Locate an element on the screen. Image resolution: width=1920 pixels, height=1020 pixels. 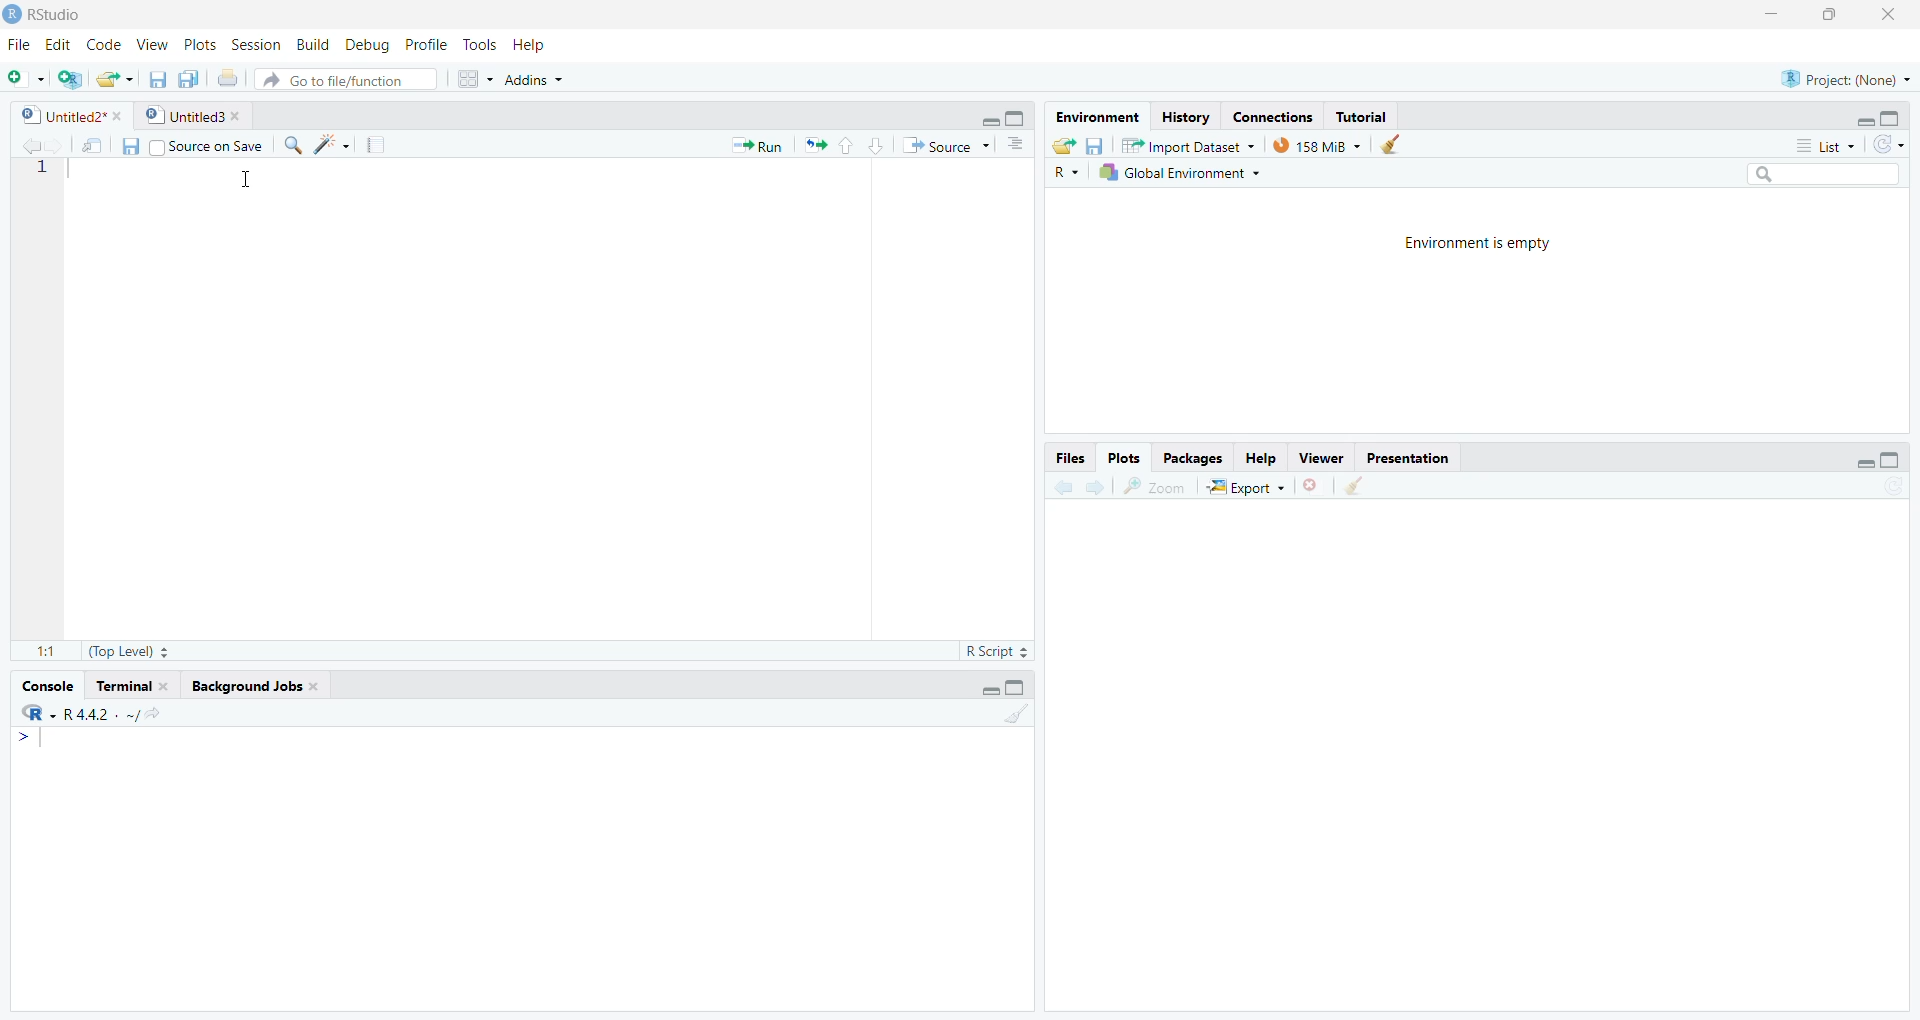
Profile is located at coordinates (423, 44).